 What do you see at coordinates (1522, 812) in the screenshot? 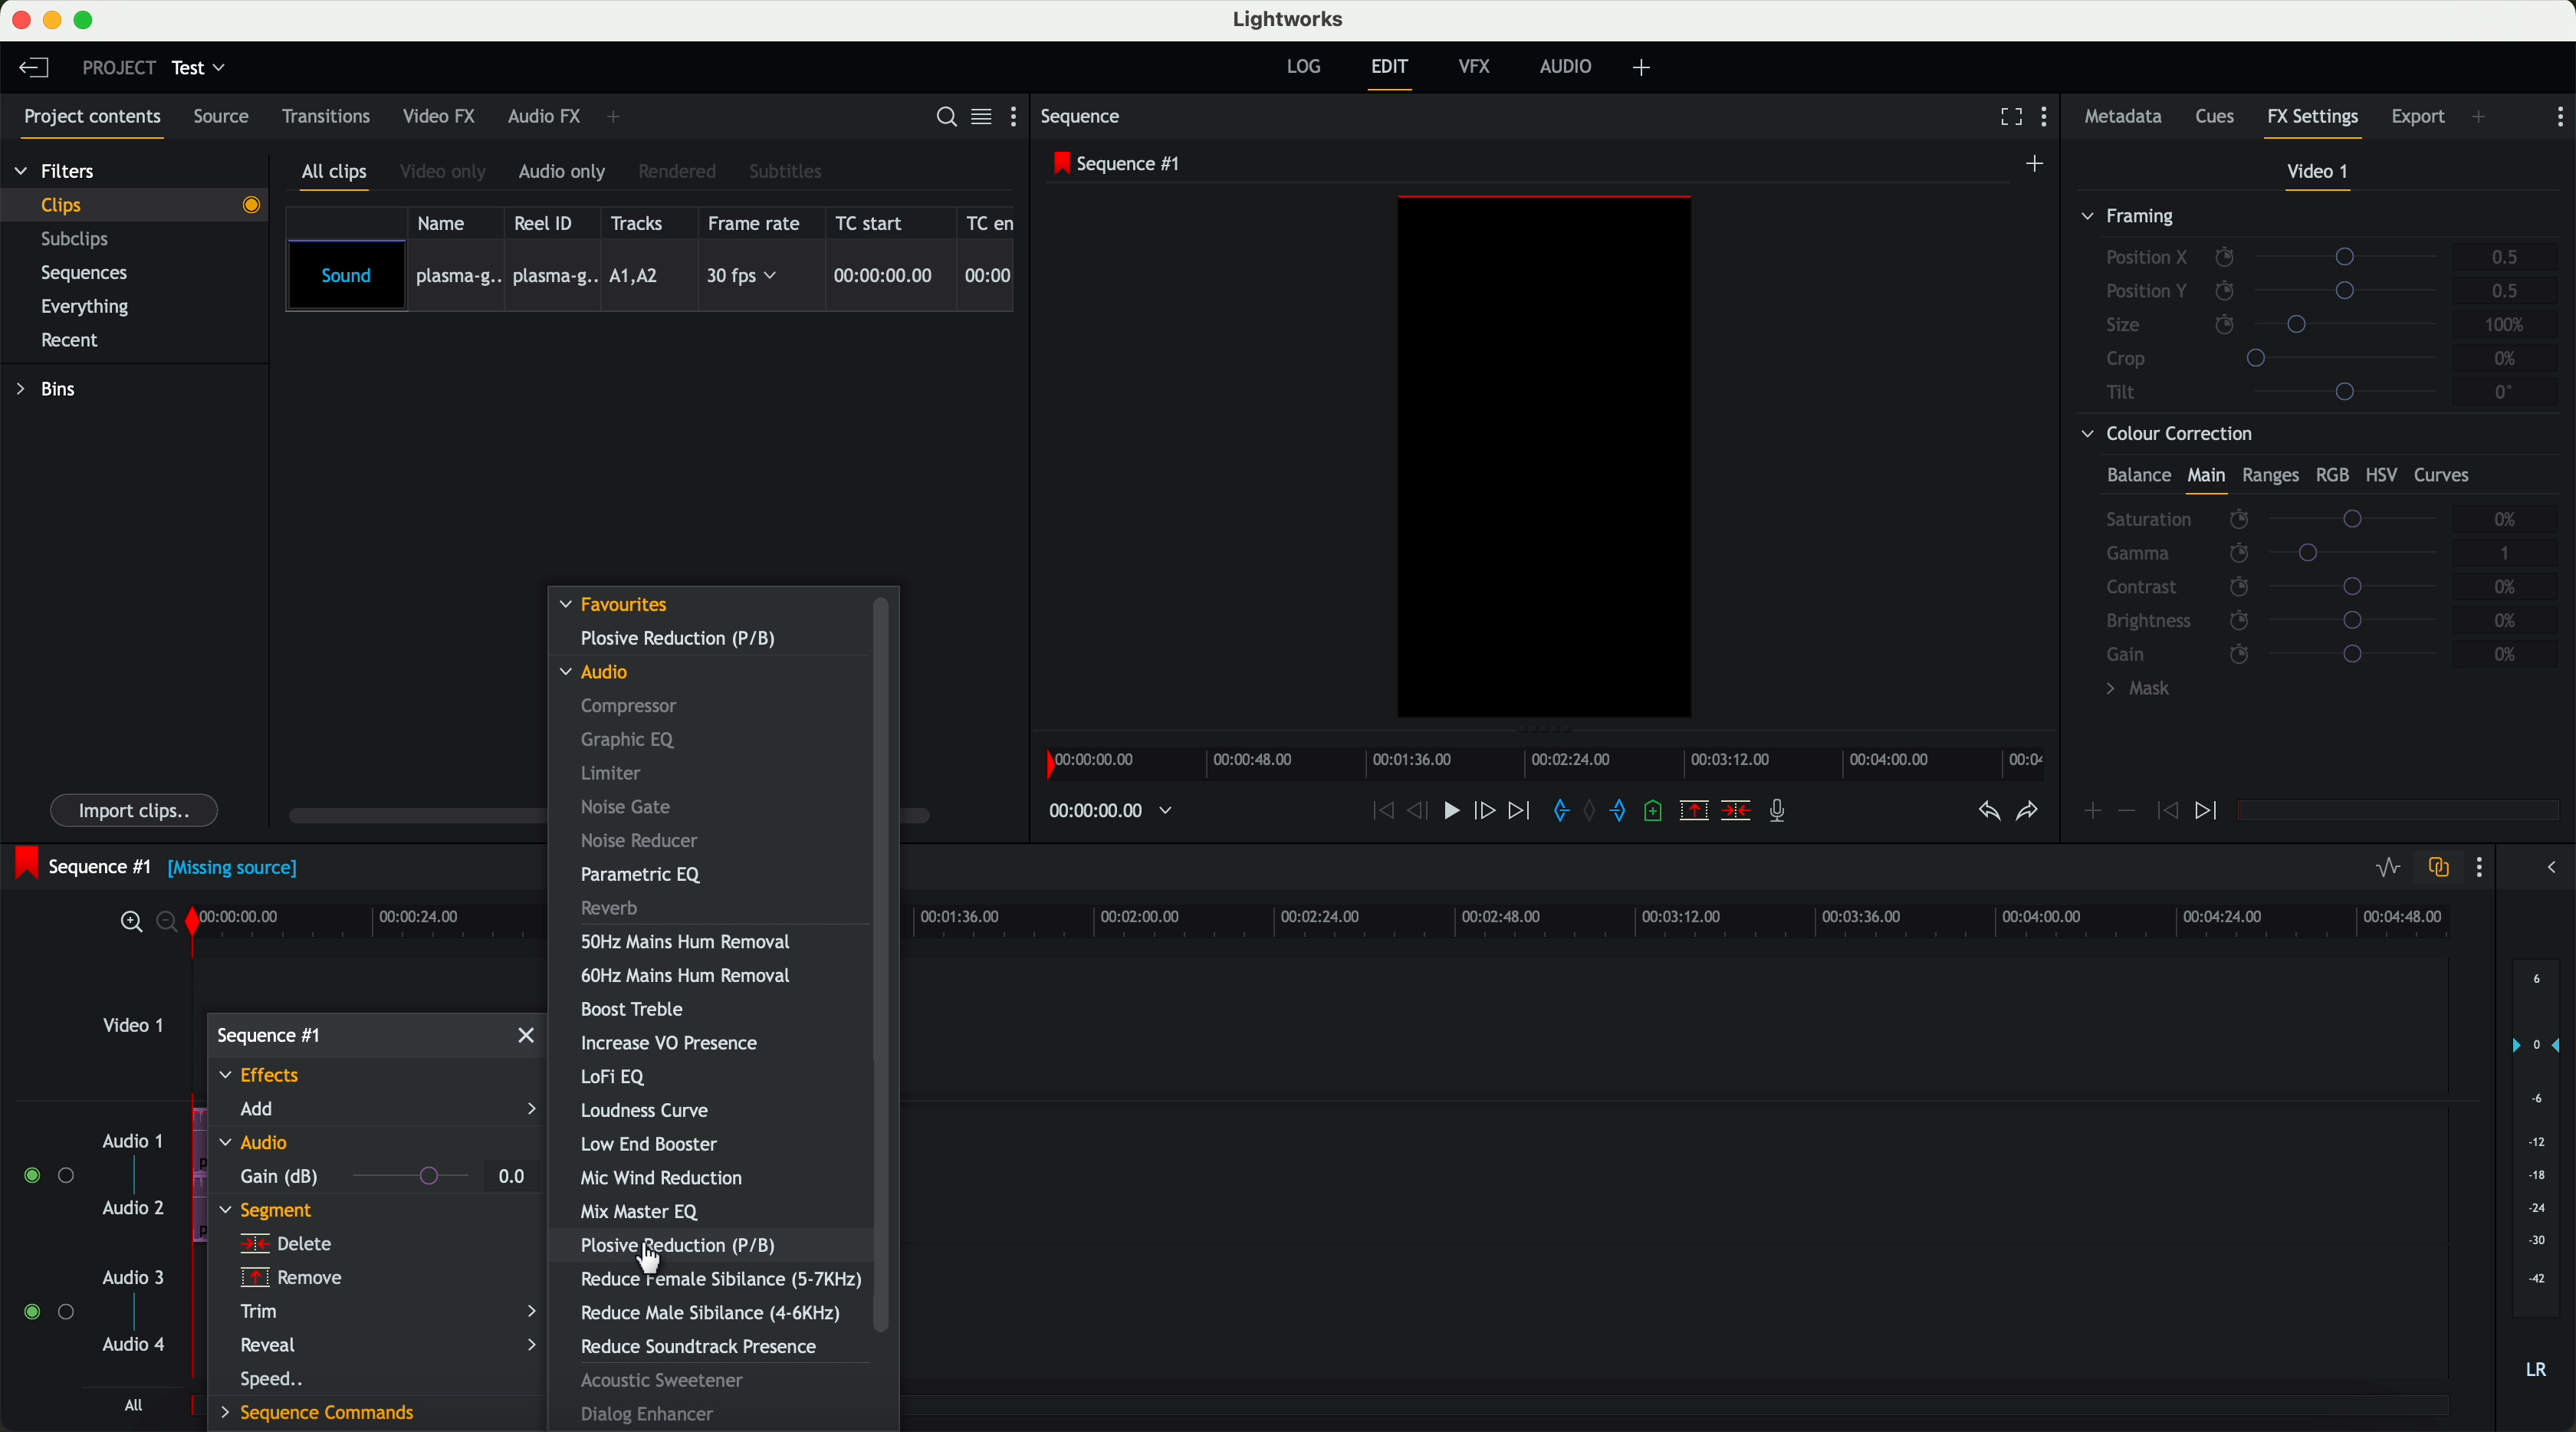
I see `move foward` at bounding box center [1522, 812].